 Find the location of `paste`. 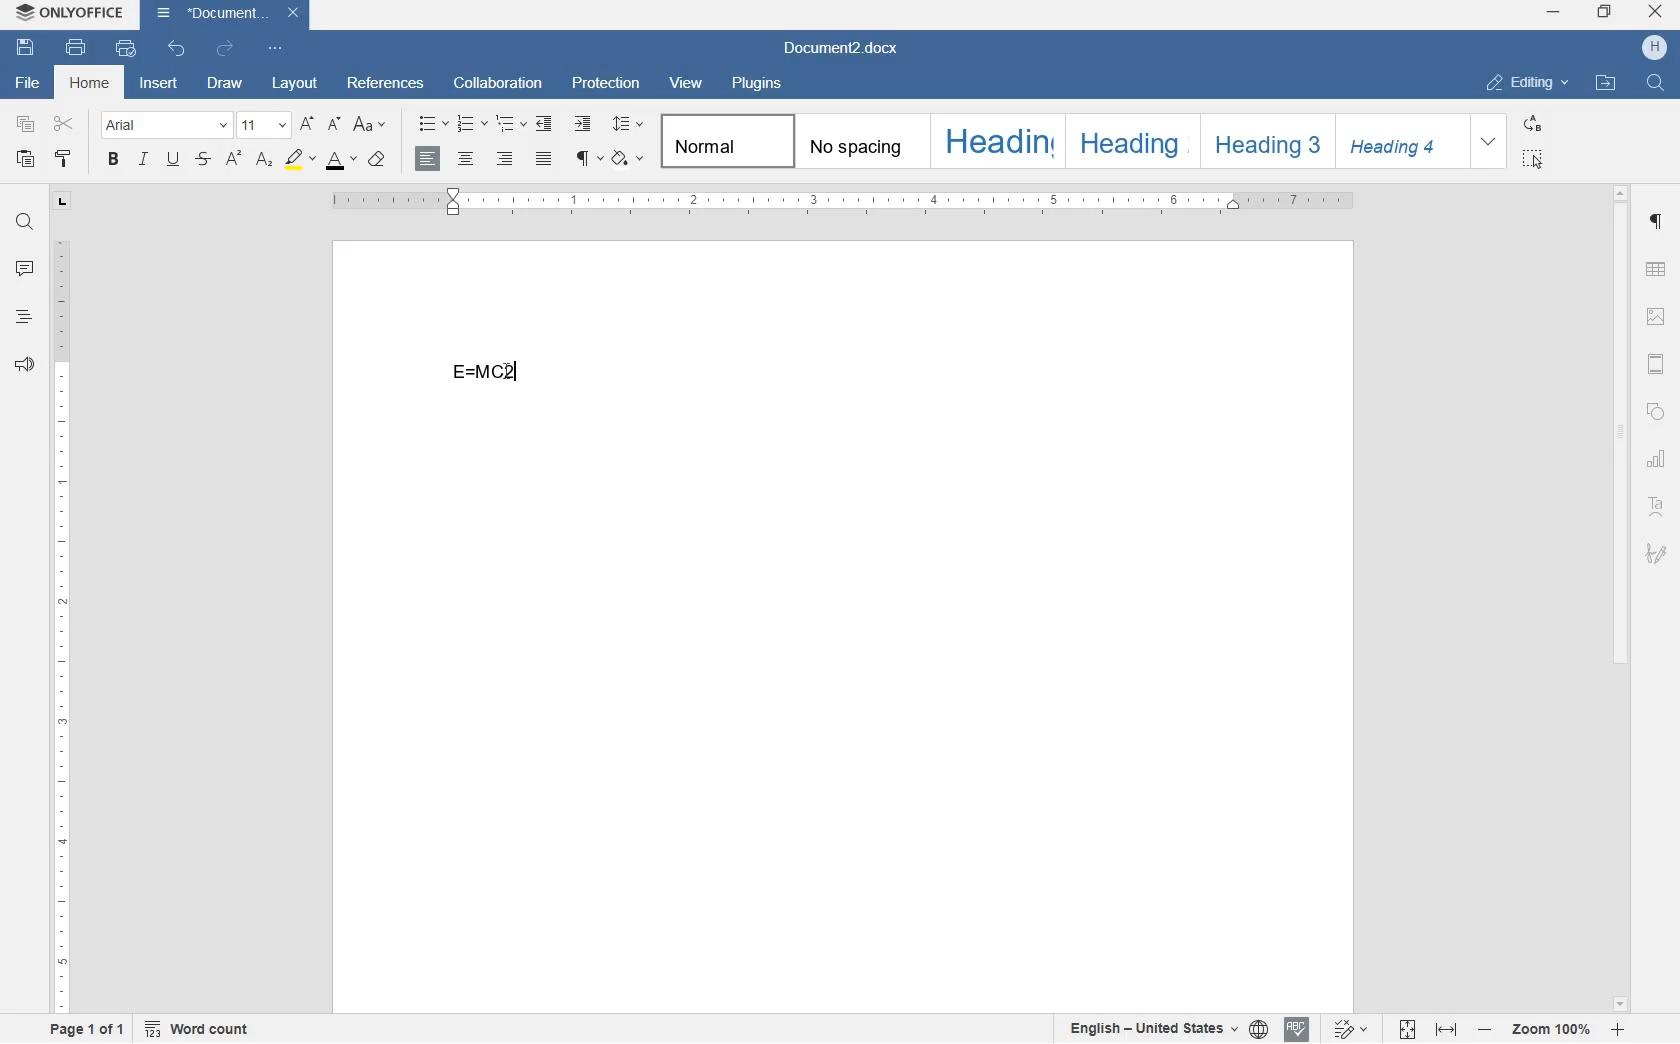

paste is located at coordinates (28, 161).